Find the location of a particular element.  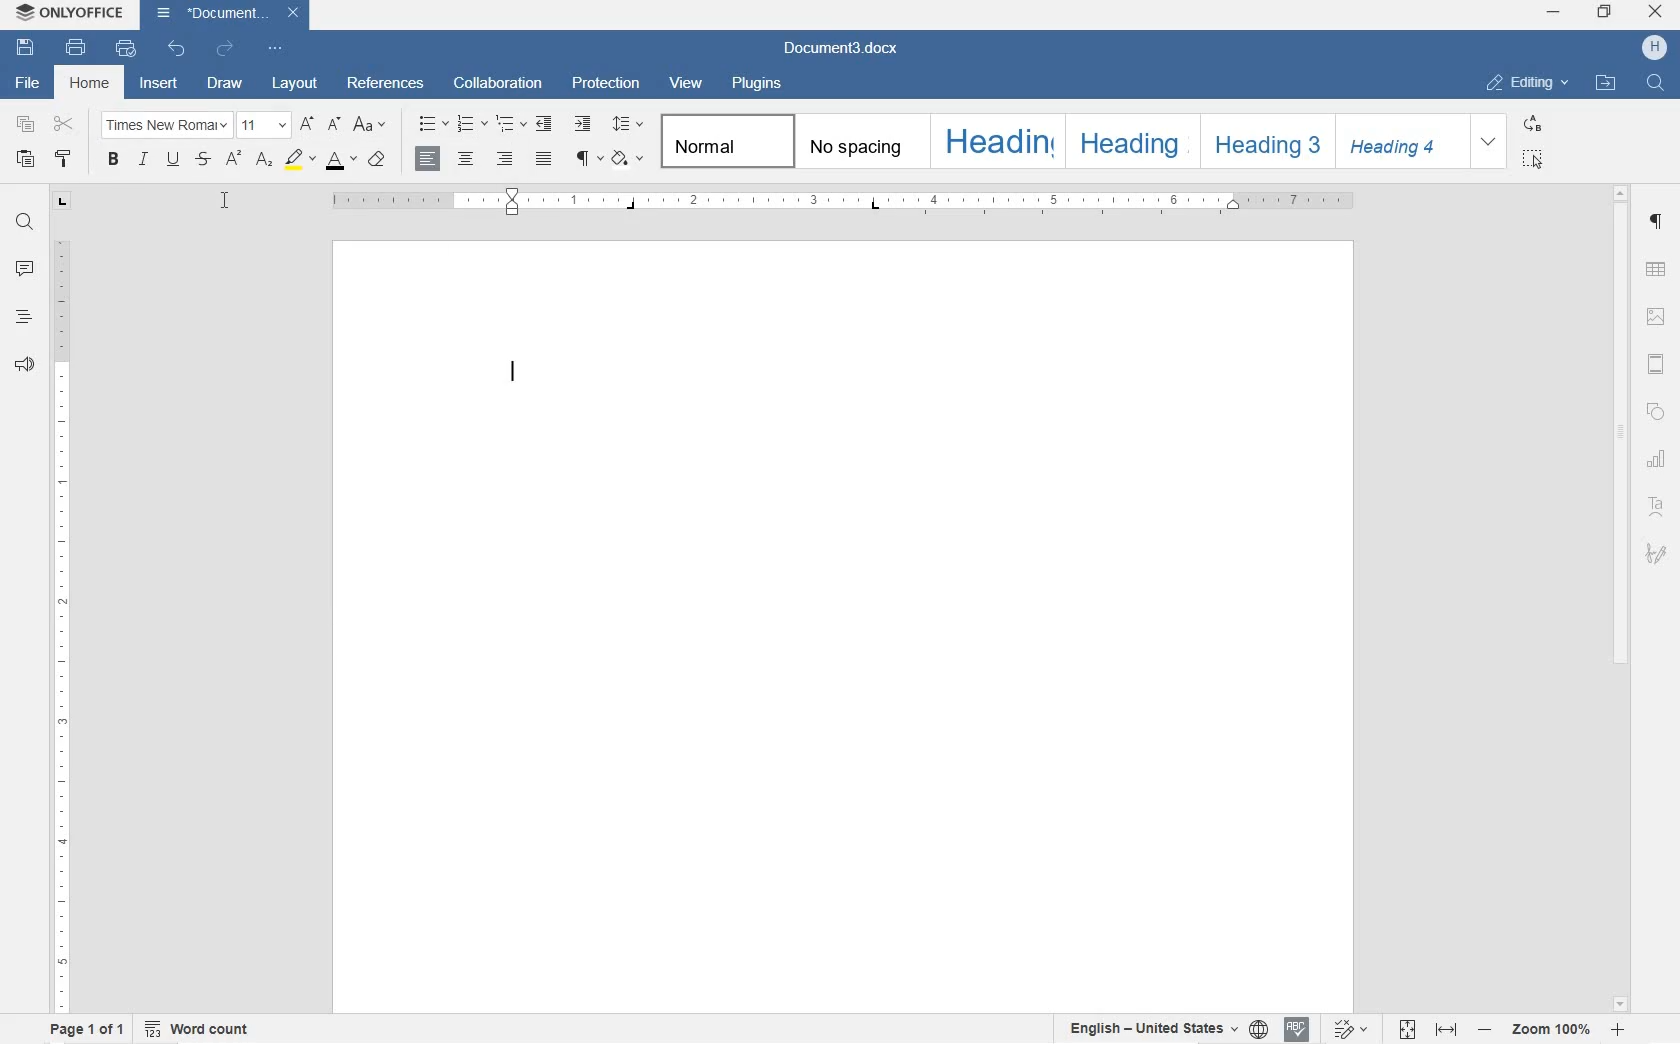

COPY STYLE is located at coordinates (65, 161).